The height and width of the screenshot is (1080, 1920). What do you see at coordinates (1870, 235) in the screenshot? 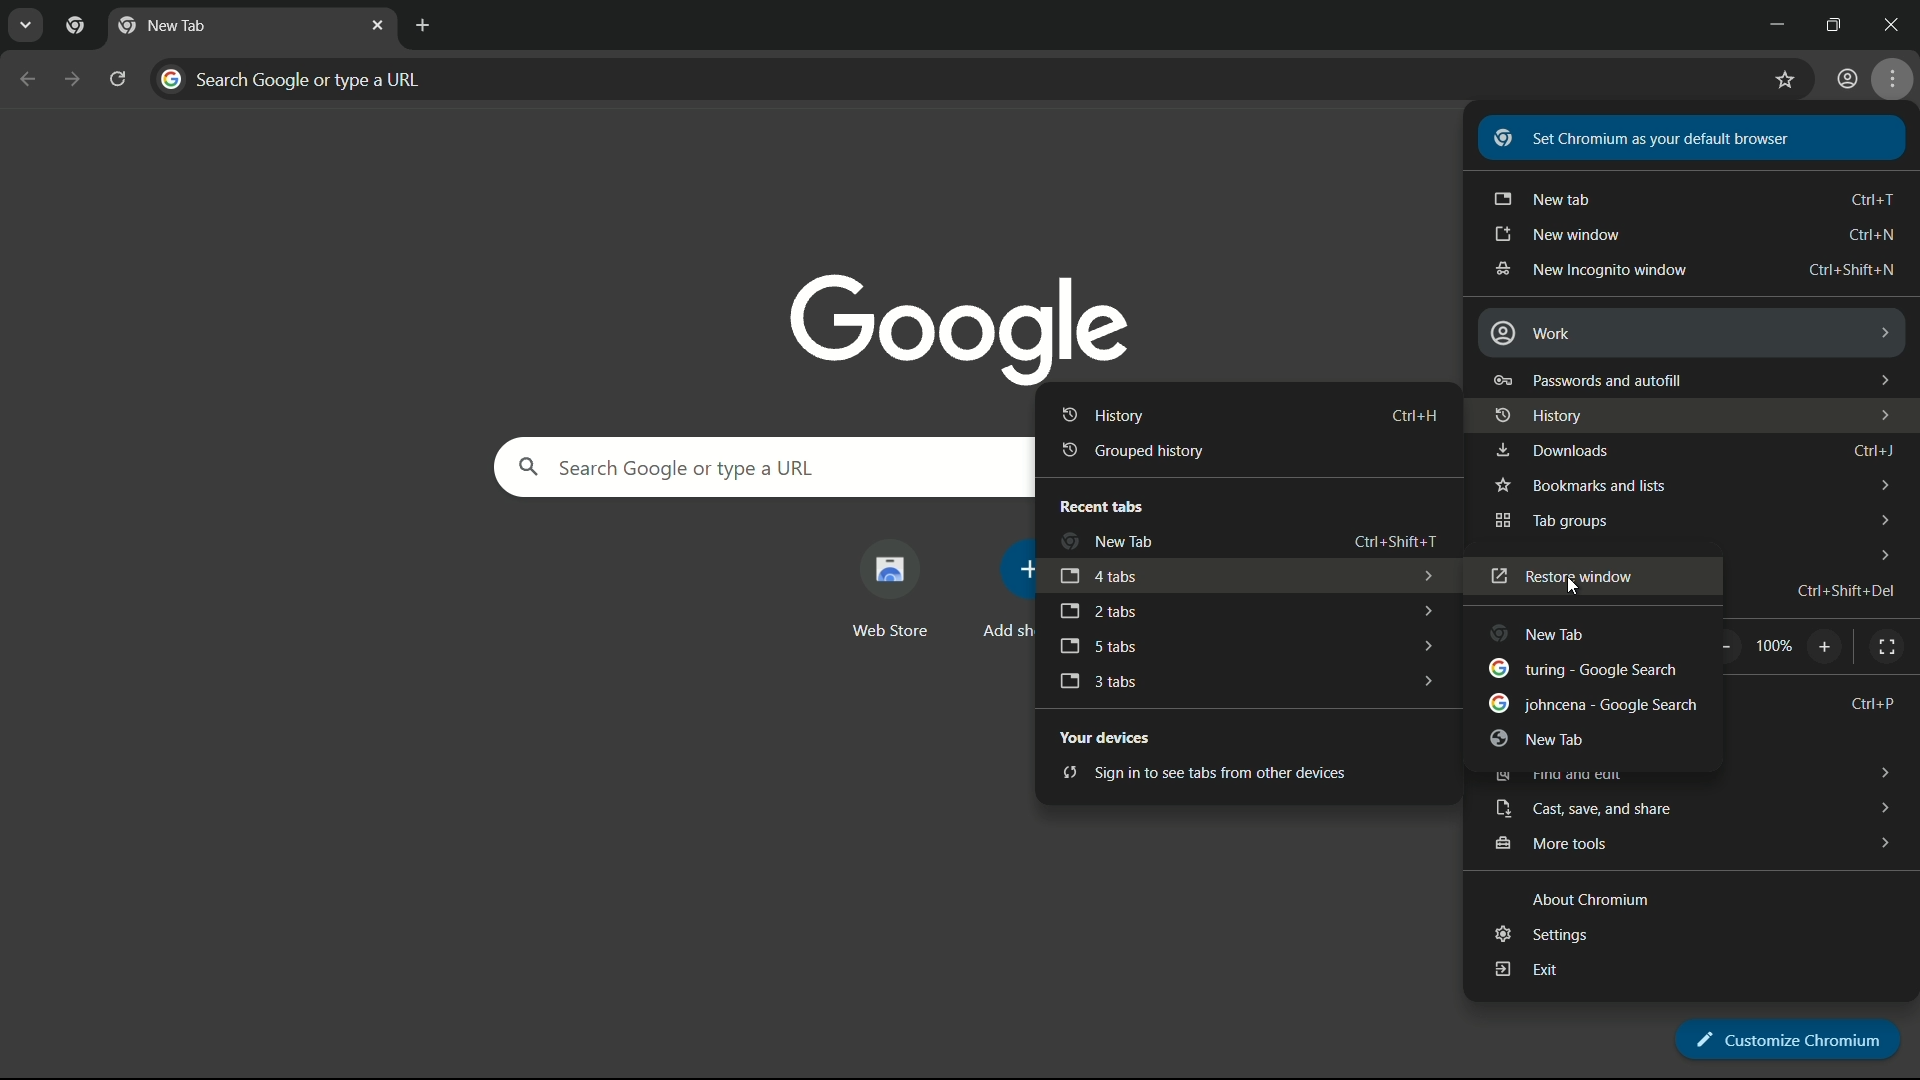
I see `shortcut key` at bounding box center [1870, 235].